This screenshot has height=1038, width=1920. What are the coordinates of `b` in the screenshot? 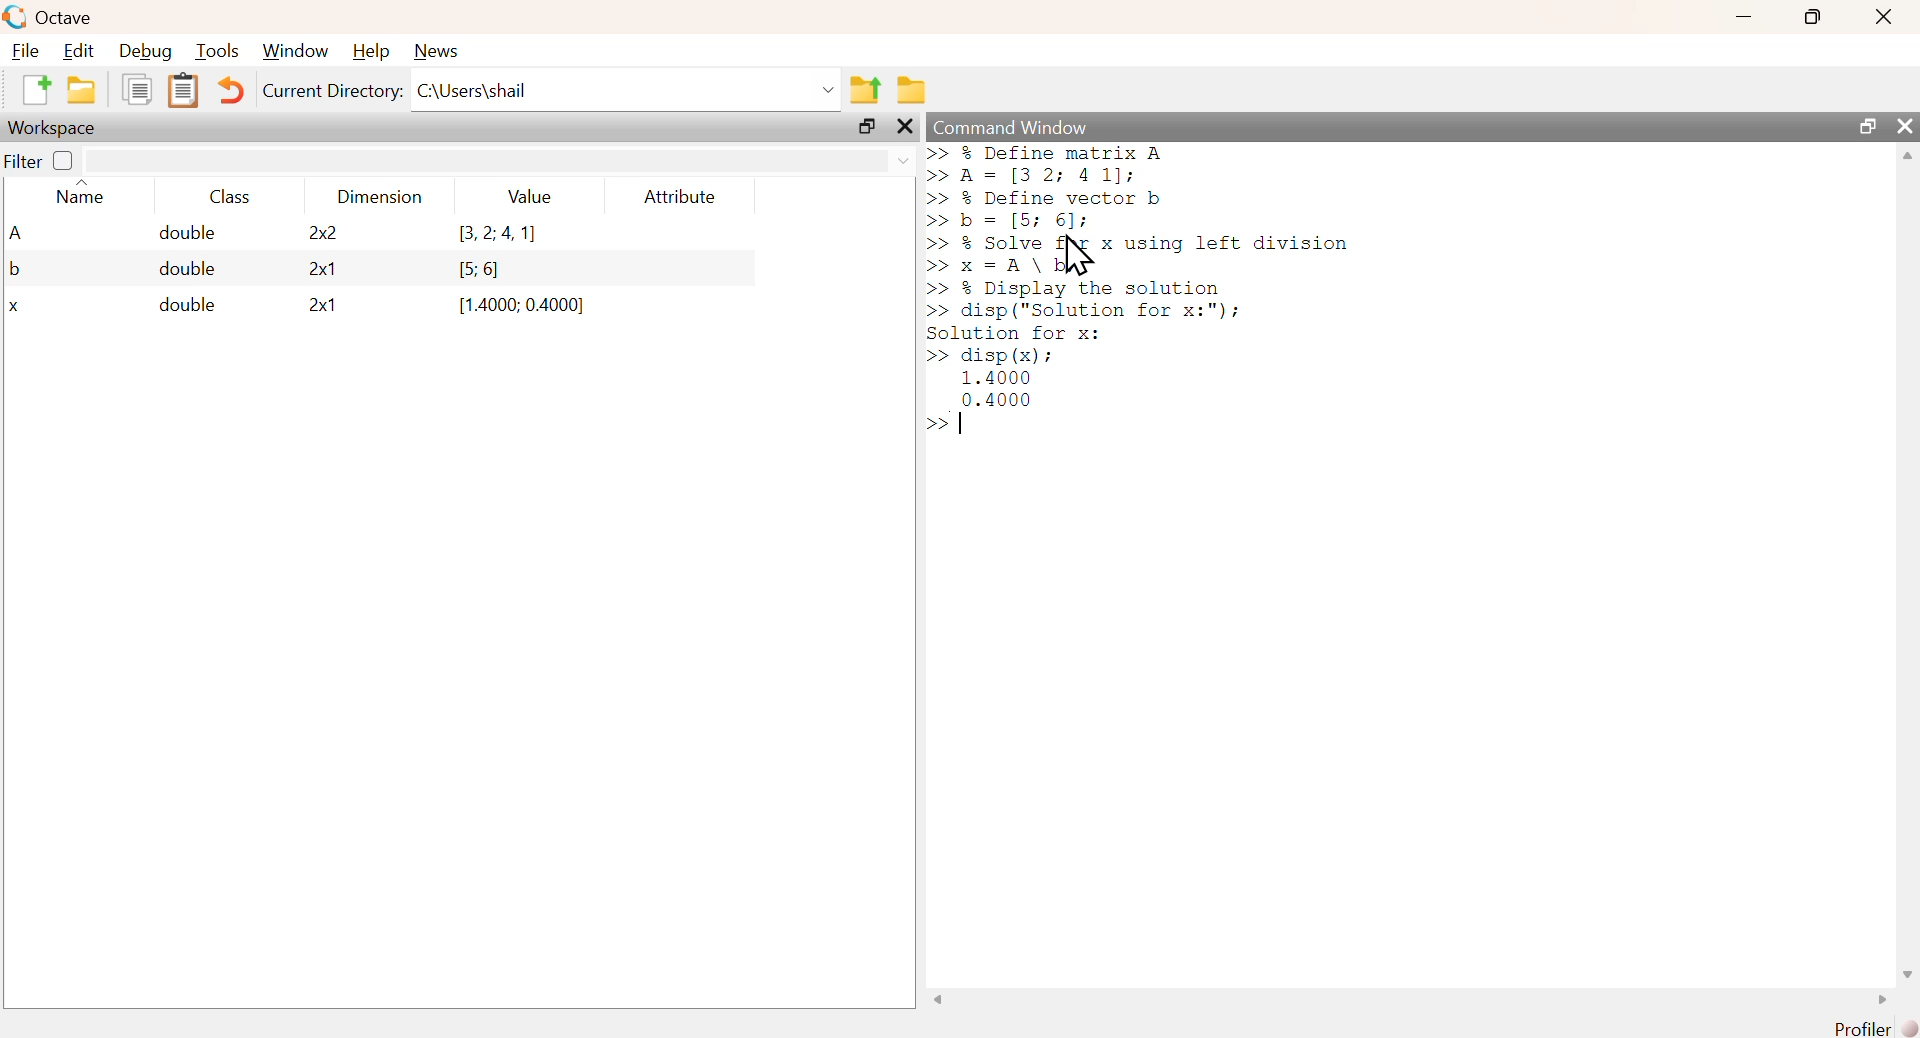 It's located at (17, 270).